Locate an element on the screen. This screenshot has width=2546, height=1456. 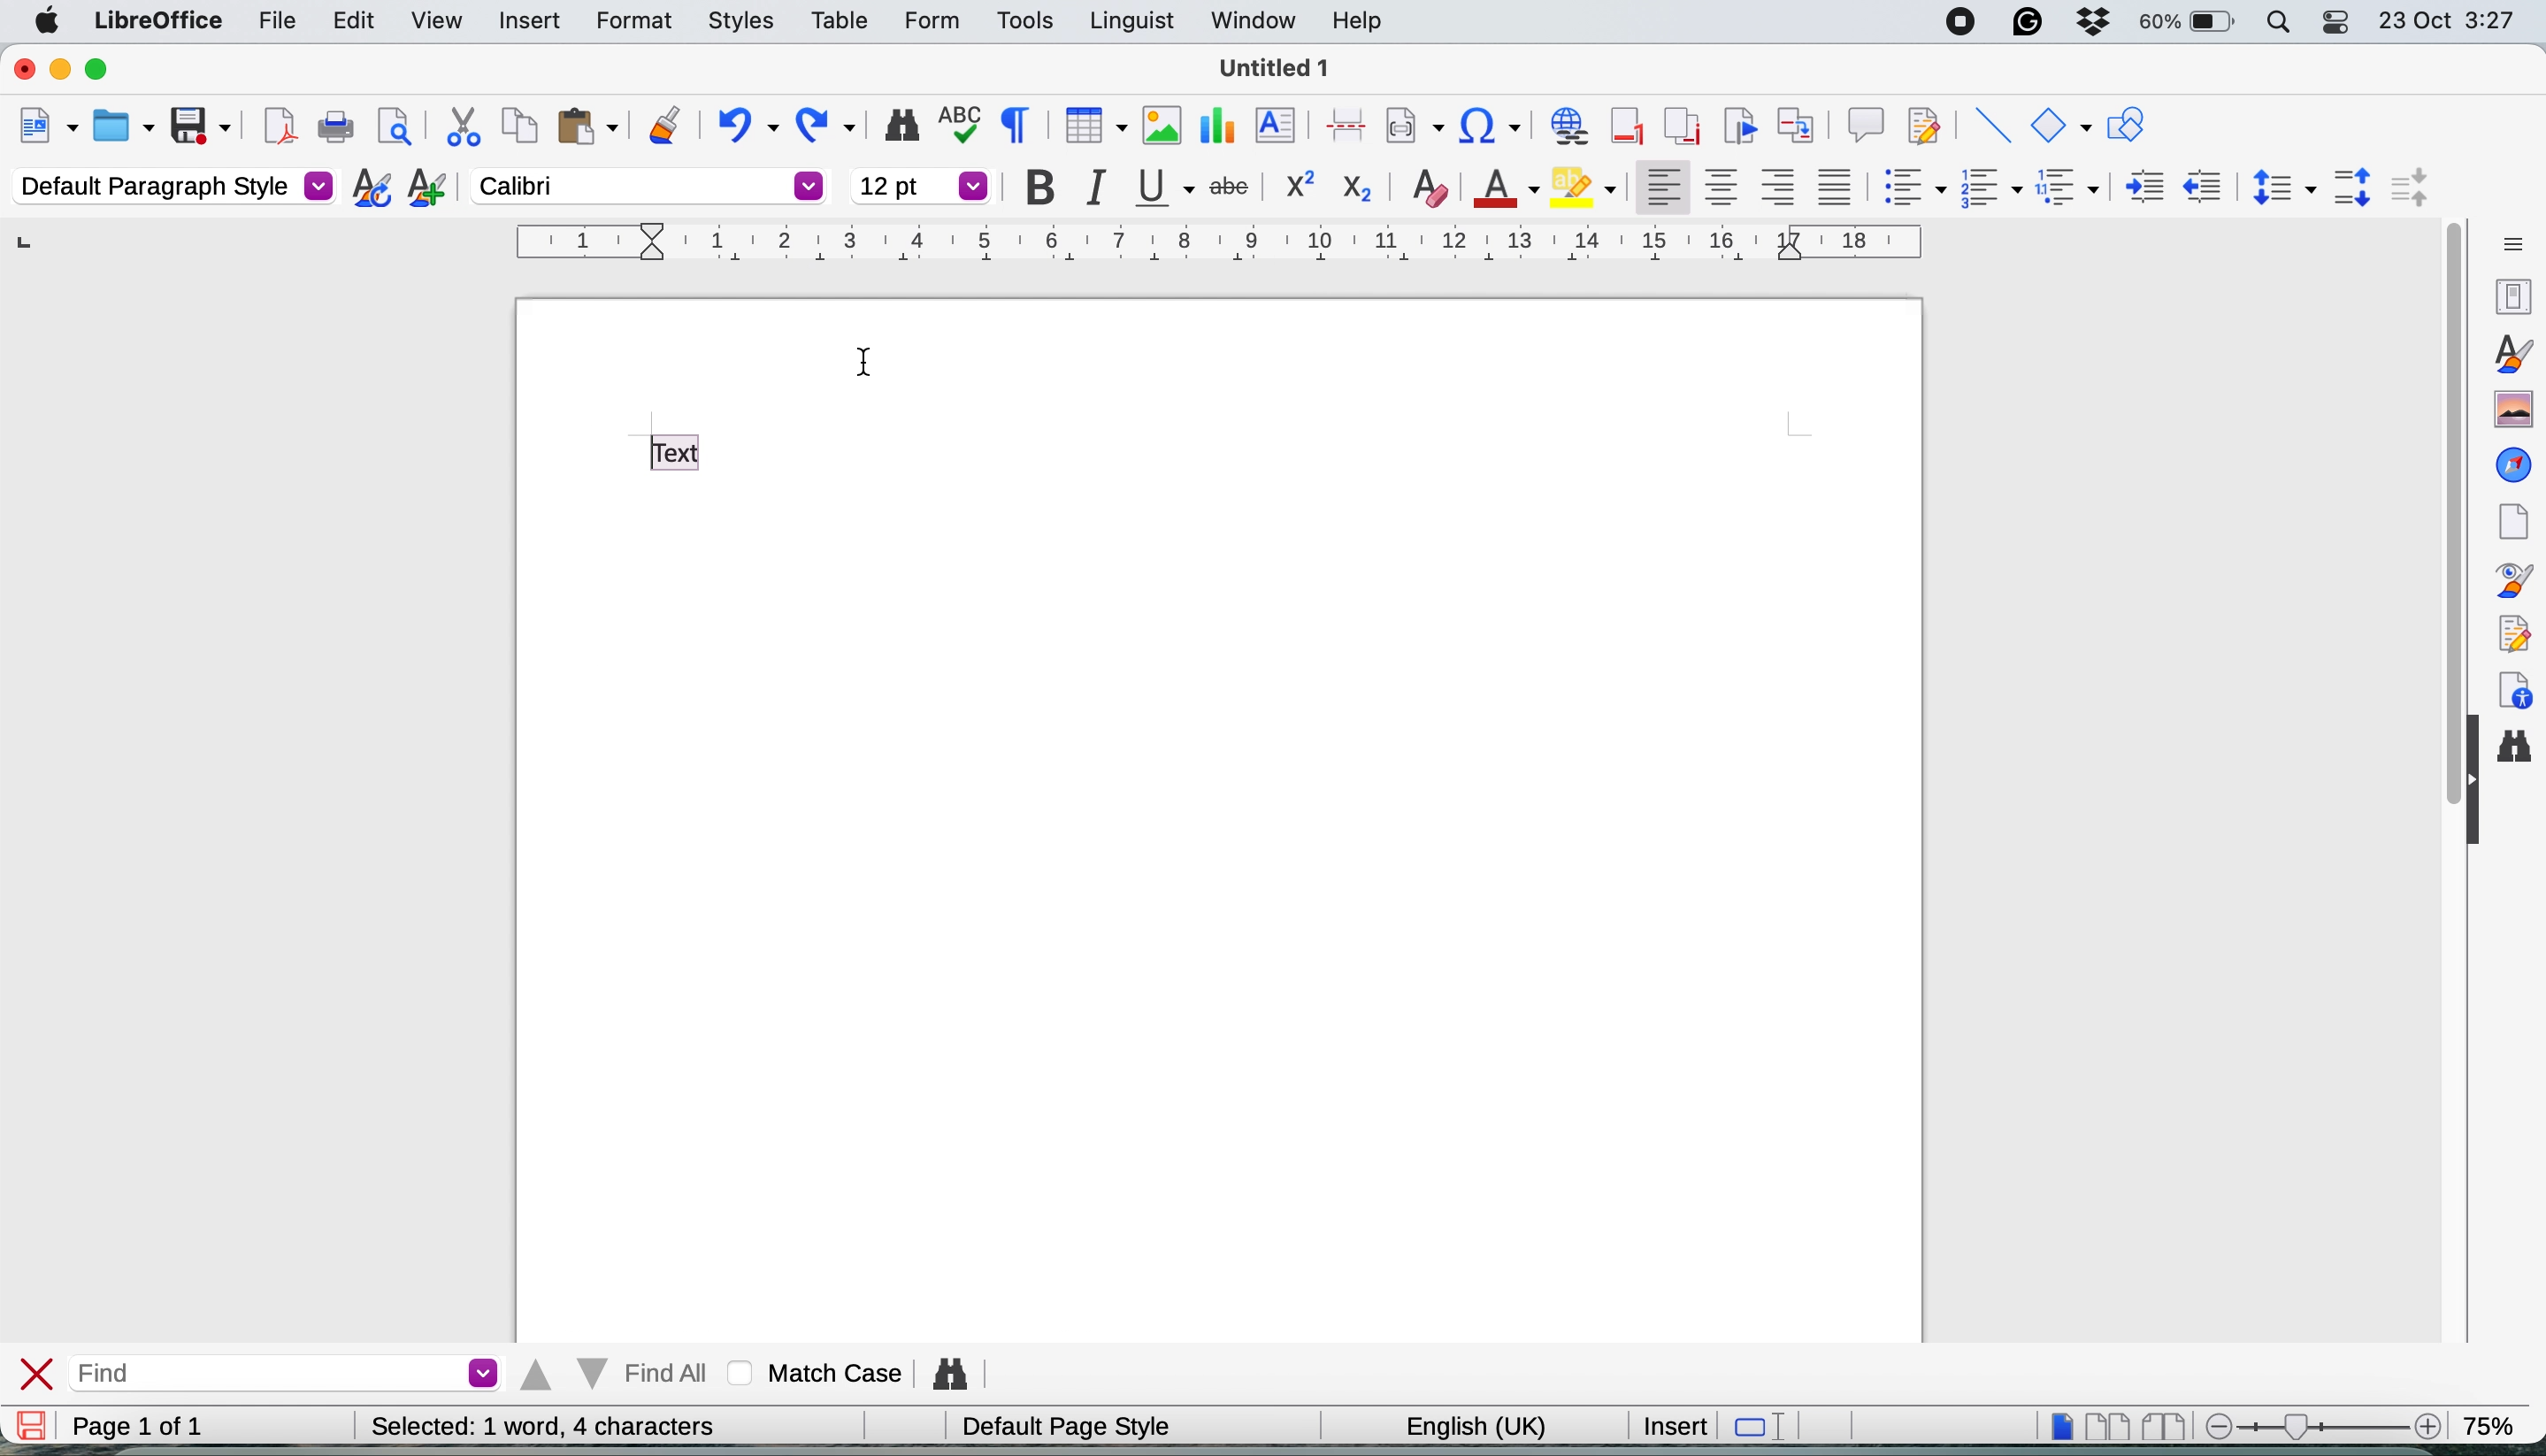
system logo is located at coordinates (47, 21).